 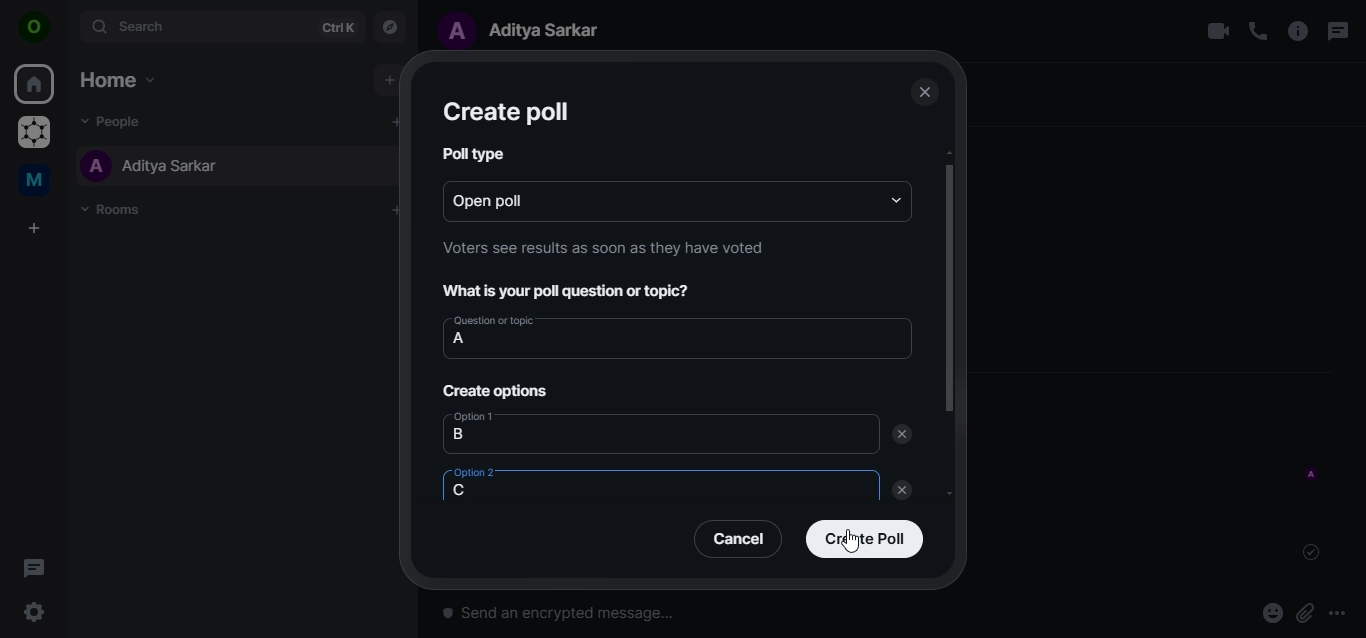 I want to click on Question or topic, so click(x=493, y=320).